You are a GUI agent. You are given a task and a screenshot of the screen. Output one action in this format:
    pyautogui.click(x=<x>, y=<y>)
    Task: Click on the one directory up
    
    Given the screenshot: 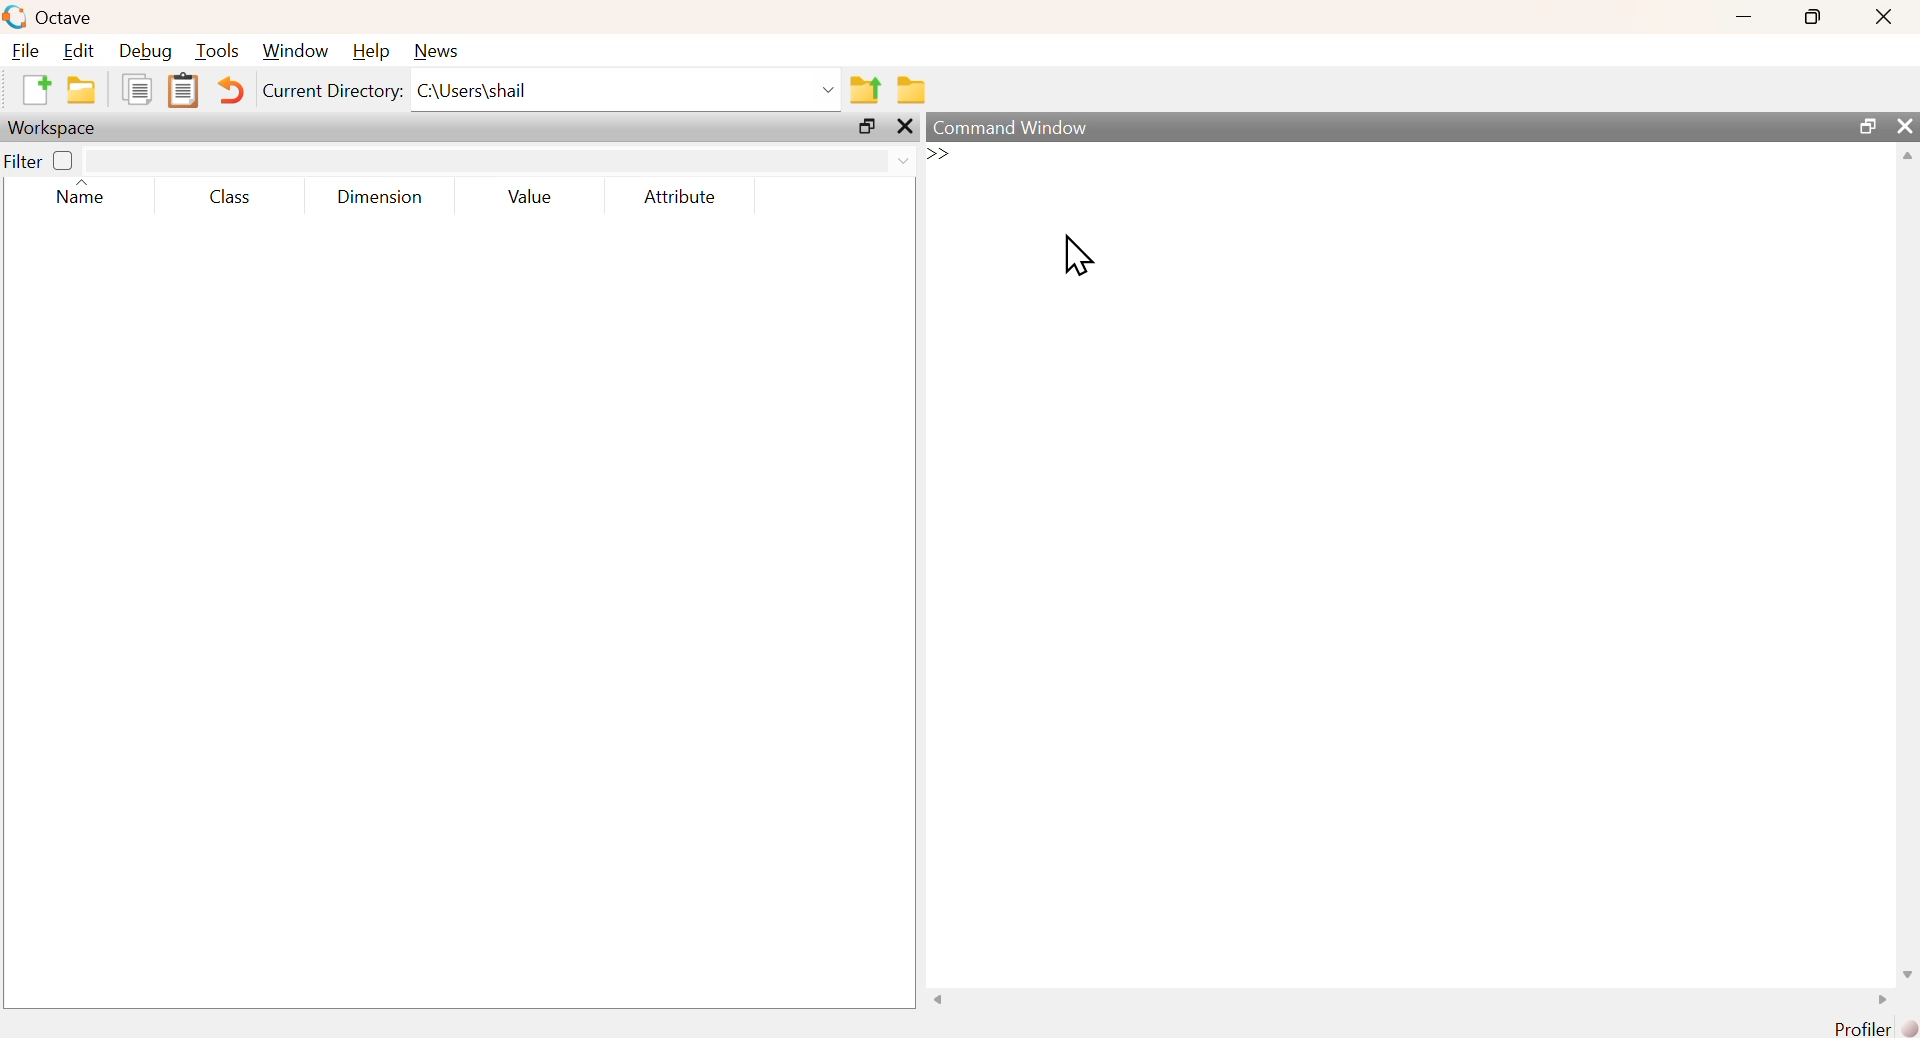 What is the action you would take?
    pyautogui.click(x=868, y=90)
    